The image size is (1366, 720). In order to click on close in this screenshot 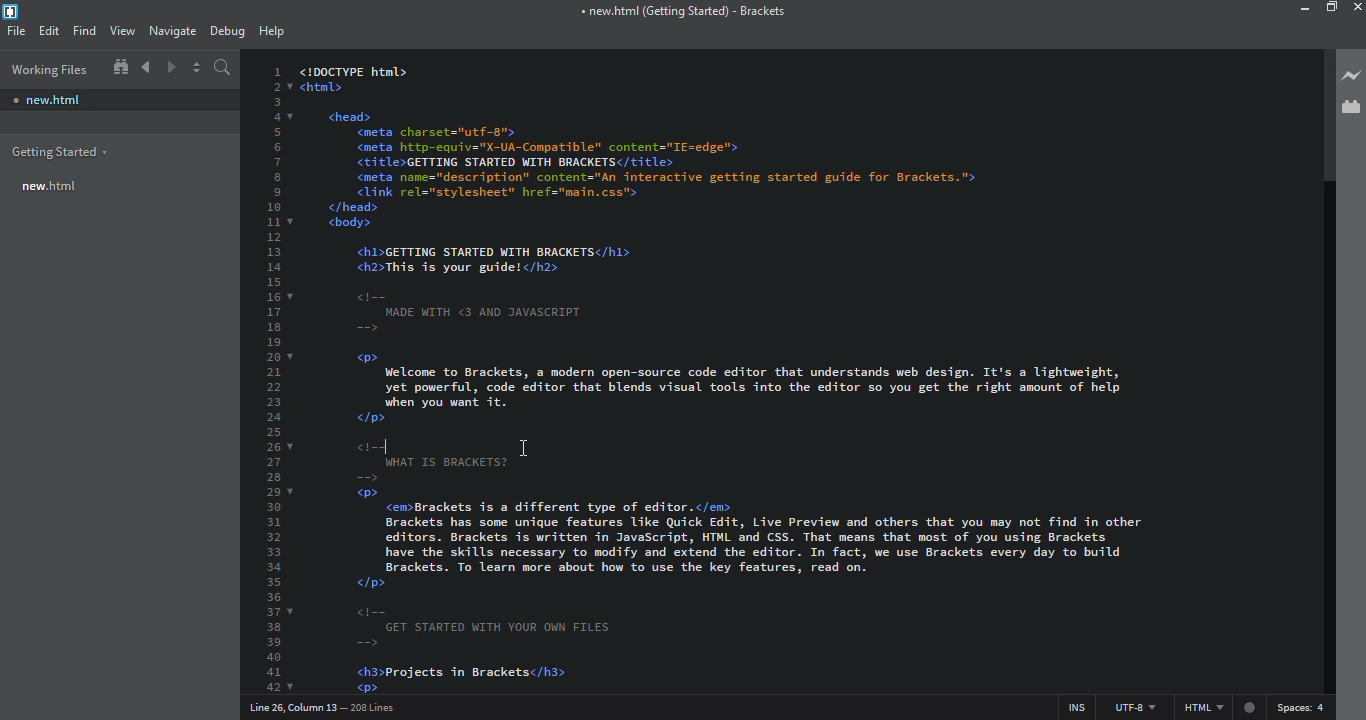, I will do `click(1360, 7)`.